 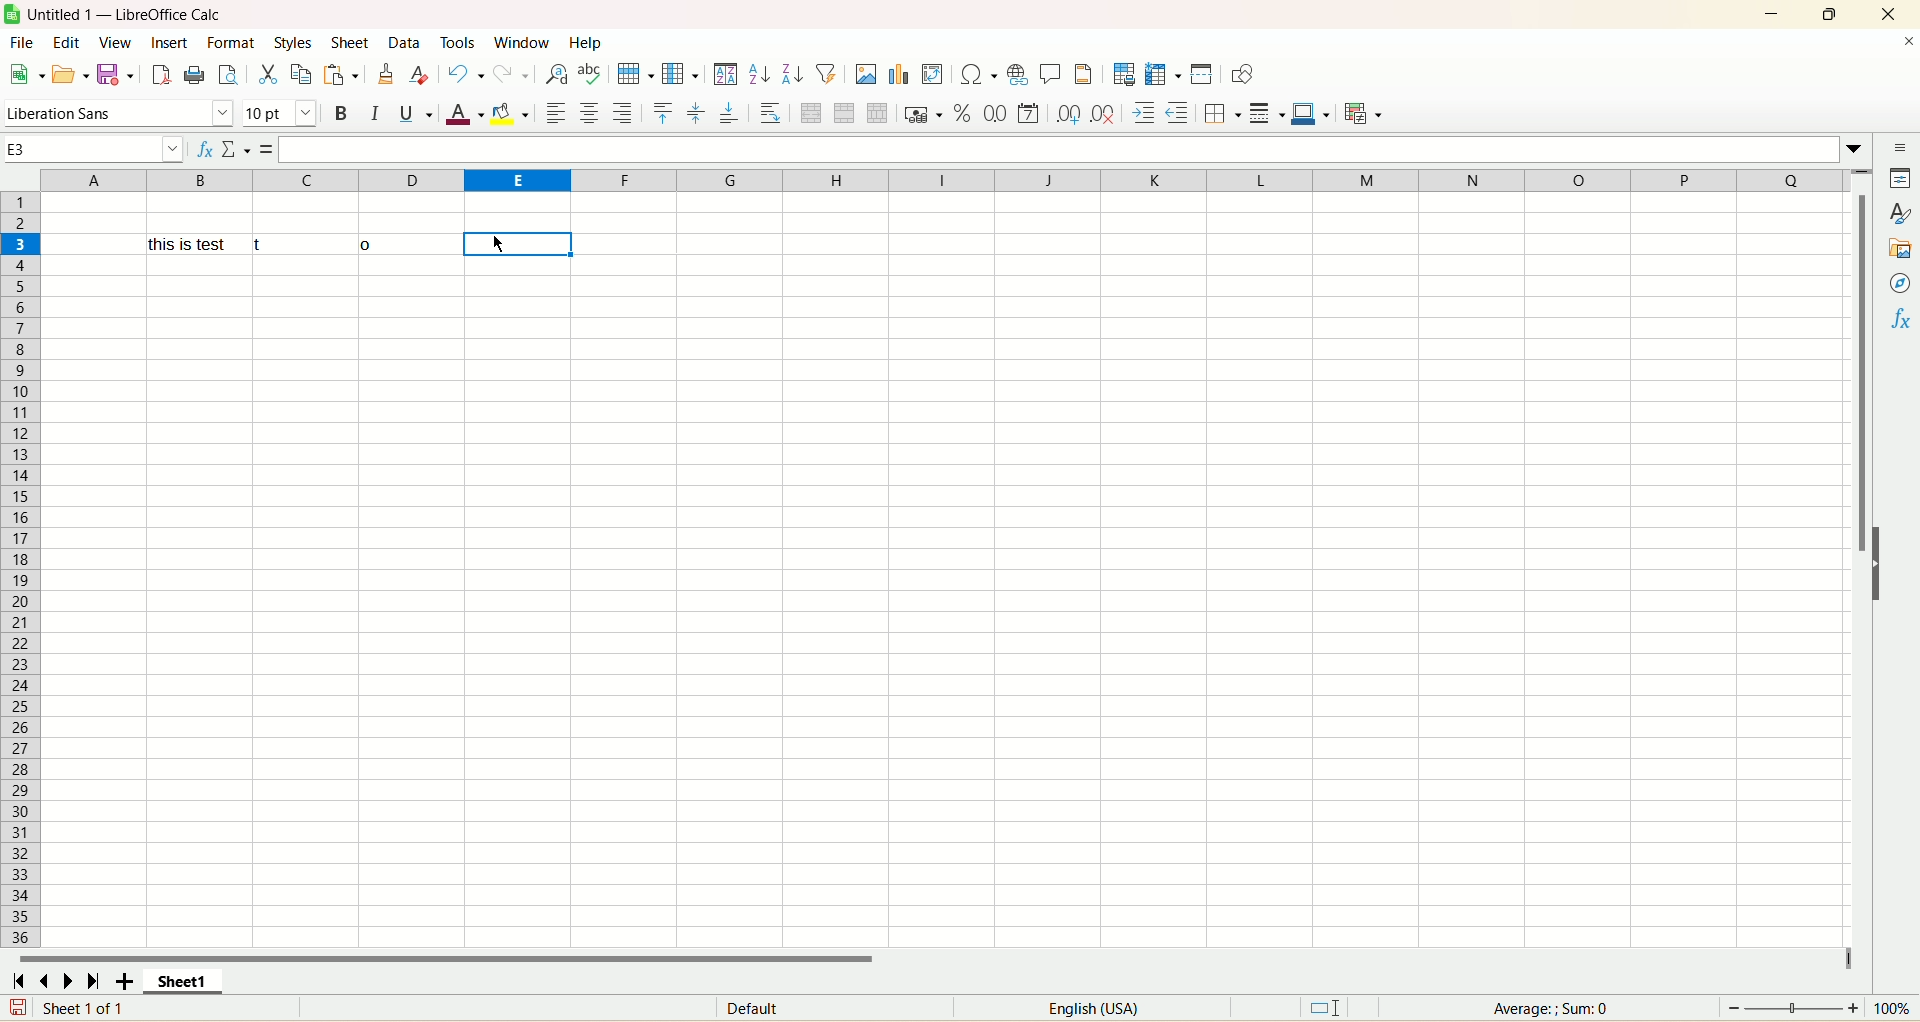 I want to click on bold, so click(x=345, y=114).